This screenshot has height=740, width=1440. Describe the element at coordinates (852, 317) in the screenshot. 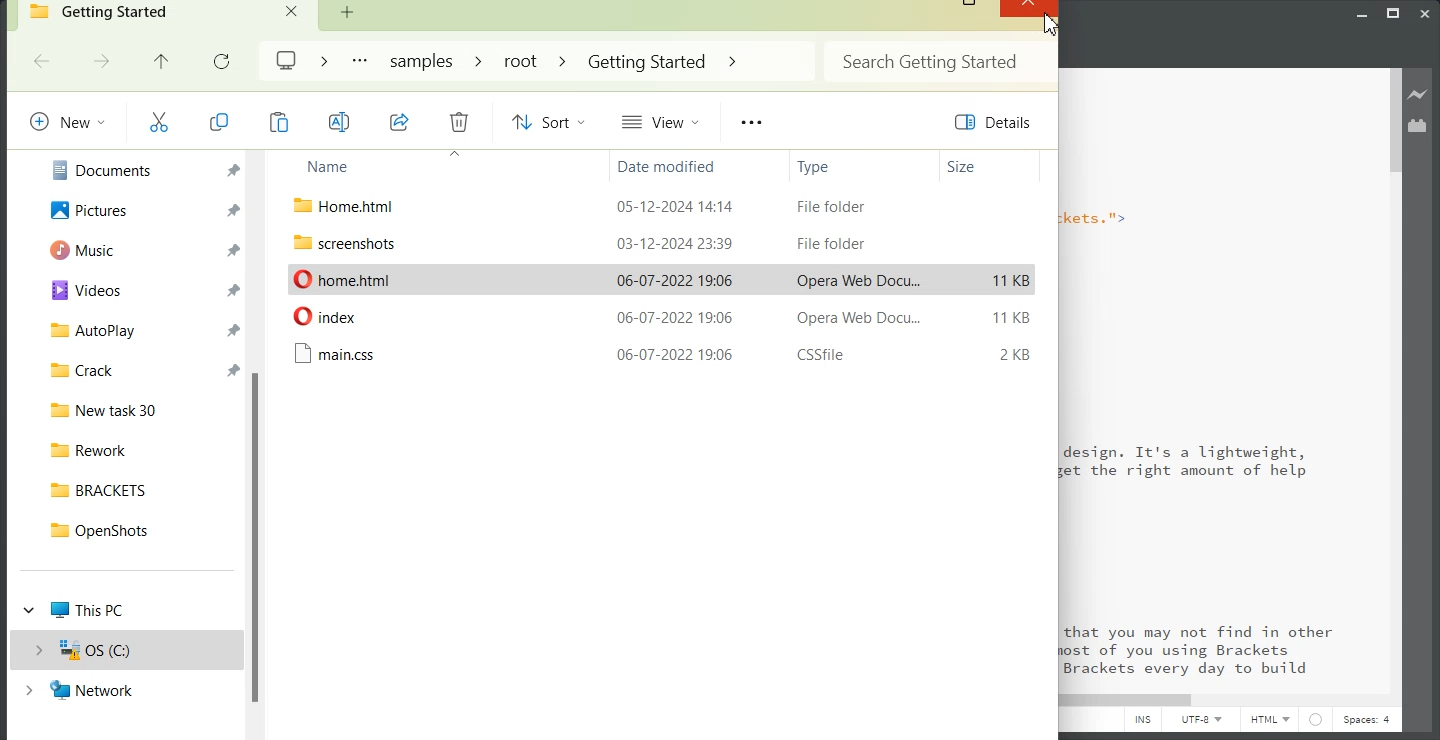

I see `File Folder` at that location.